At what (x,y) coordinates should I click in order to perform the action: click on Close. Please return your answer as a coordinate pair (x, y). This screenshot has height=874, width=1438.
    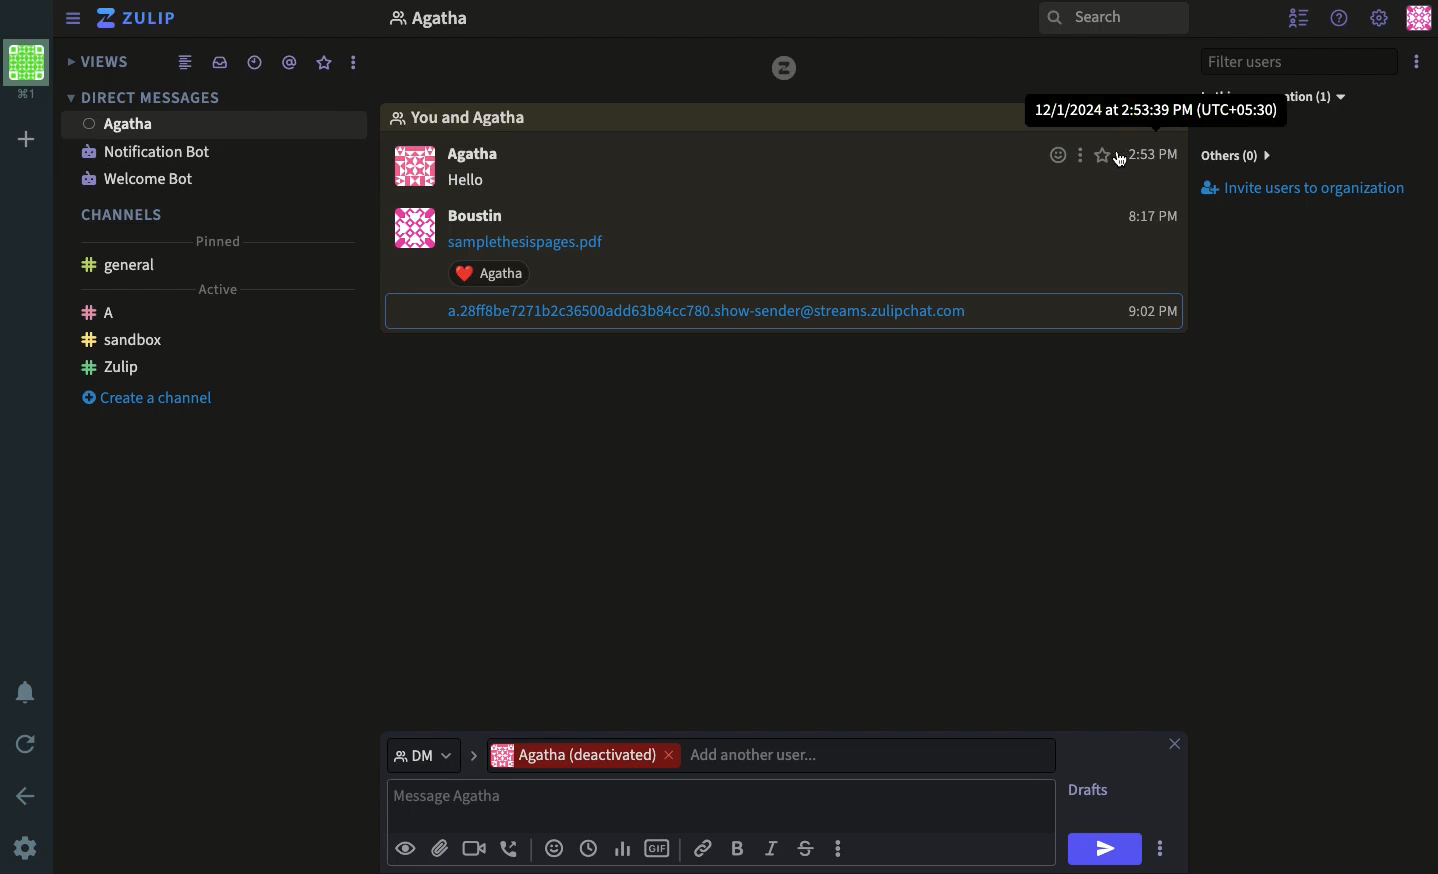
    Looking at the image, I should click on (1175, 741).